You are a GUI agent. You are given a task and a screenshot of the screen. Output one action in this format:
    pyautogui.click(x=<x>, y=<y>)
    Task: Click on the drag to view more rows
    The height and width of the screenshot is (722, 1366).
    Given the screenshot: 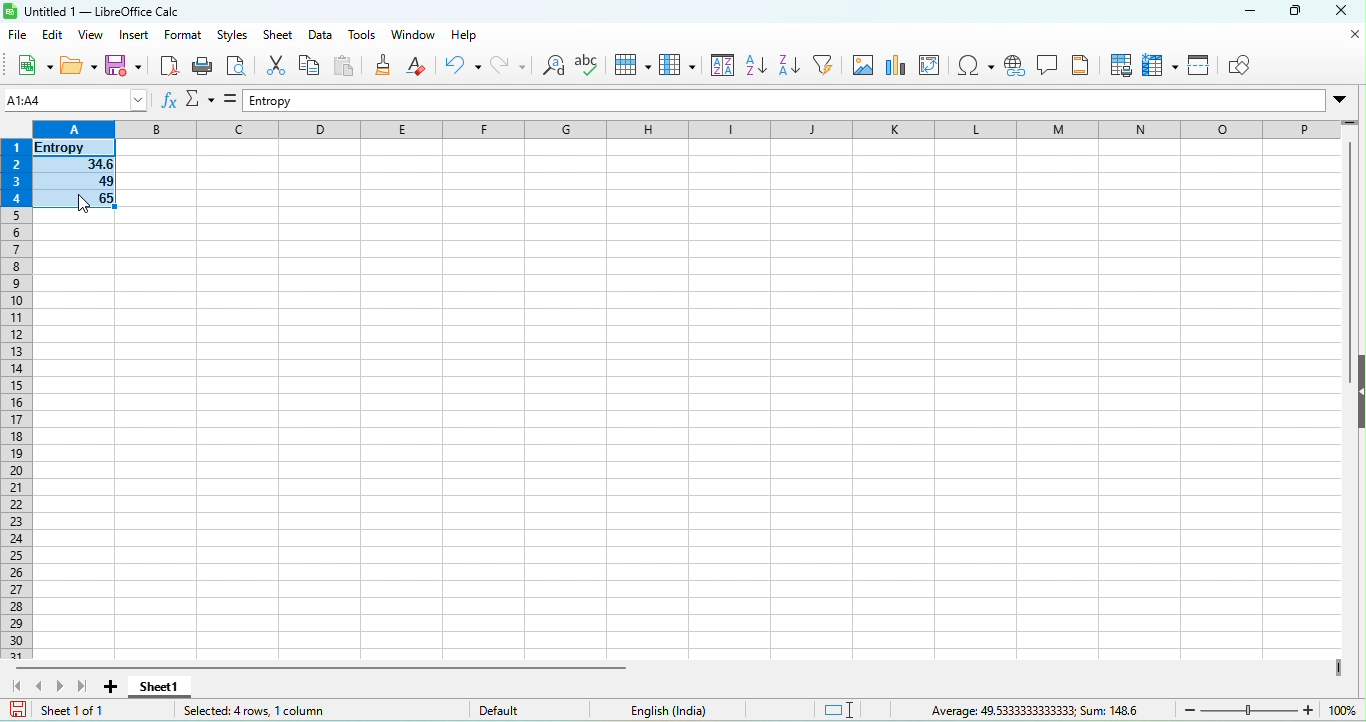 What is the action you would take?
    pyautogui.click(x=1347, y=122)
    